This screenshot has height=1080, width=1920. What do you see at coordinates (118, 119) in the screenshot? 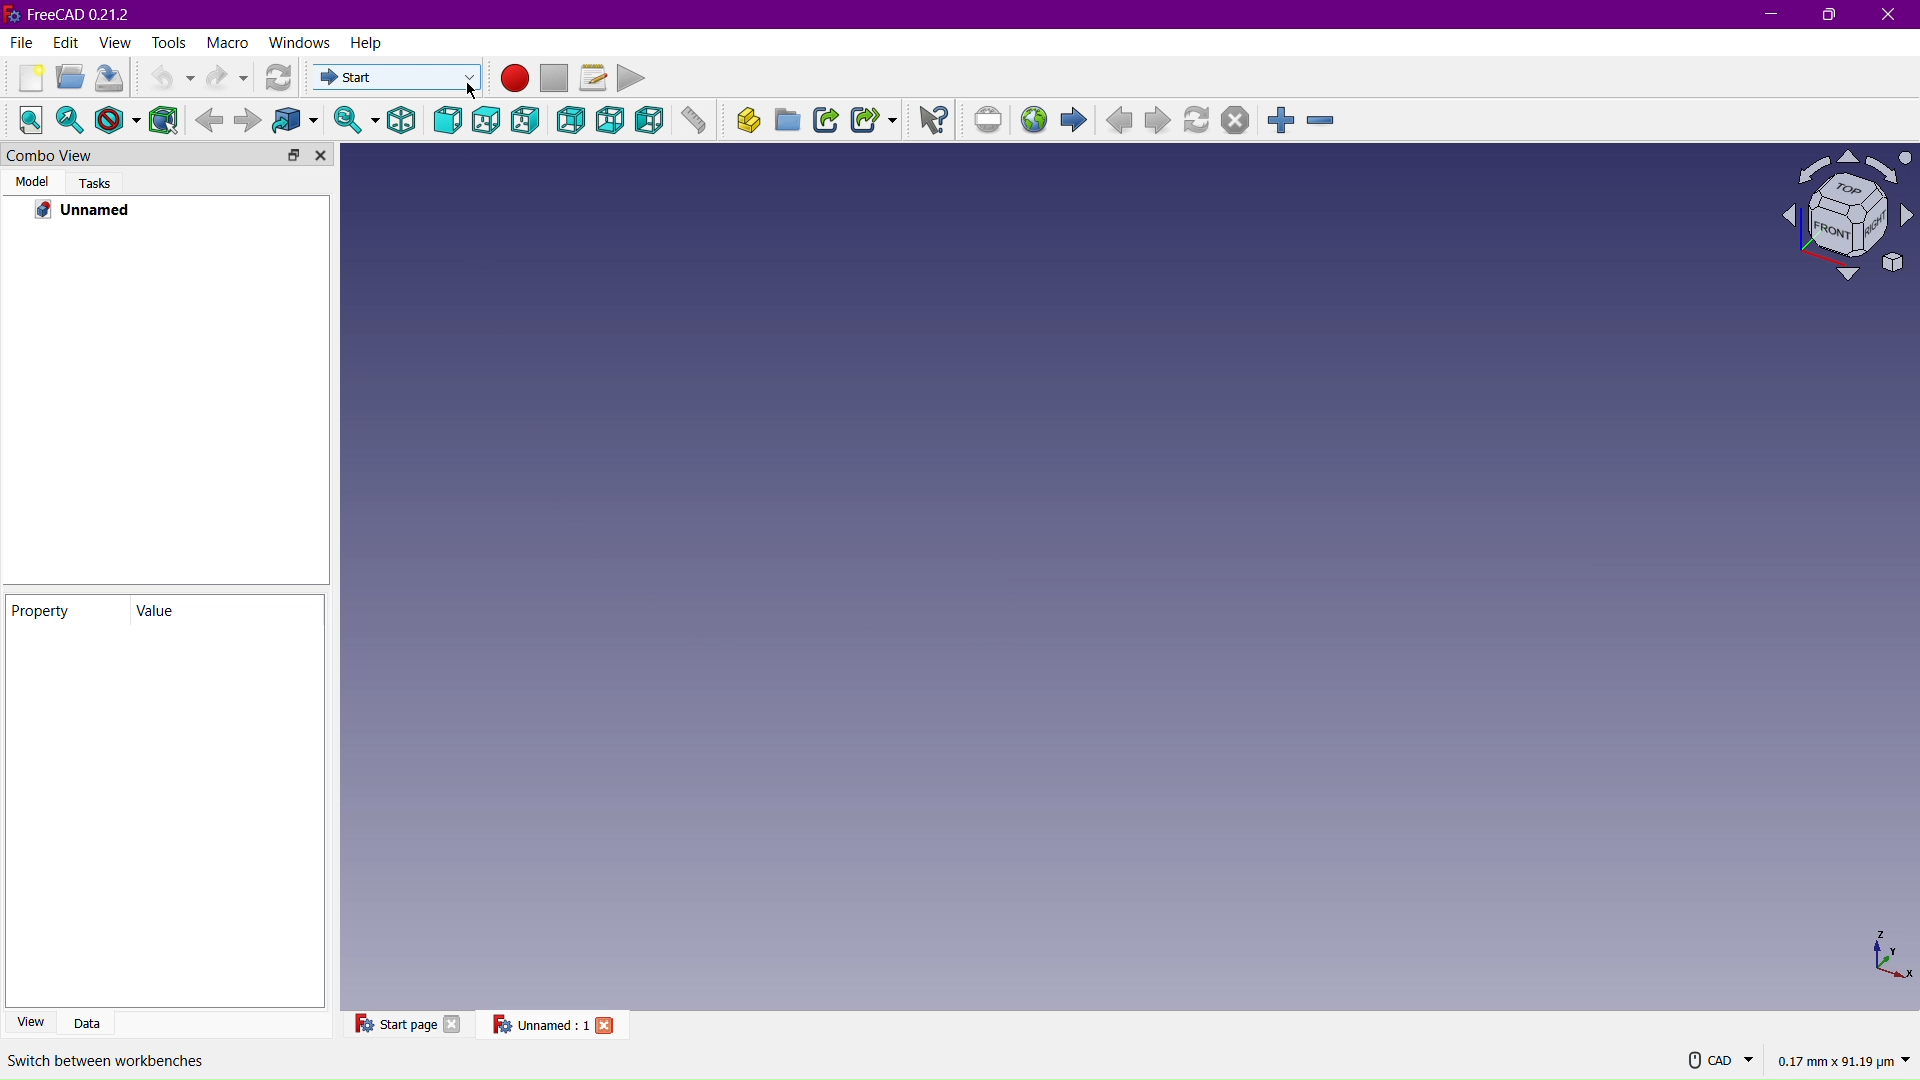
I see `Draw Style` at bounding box center [118, 119].